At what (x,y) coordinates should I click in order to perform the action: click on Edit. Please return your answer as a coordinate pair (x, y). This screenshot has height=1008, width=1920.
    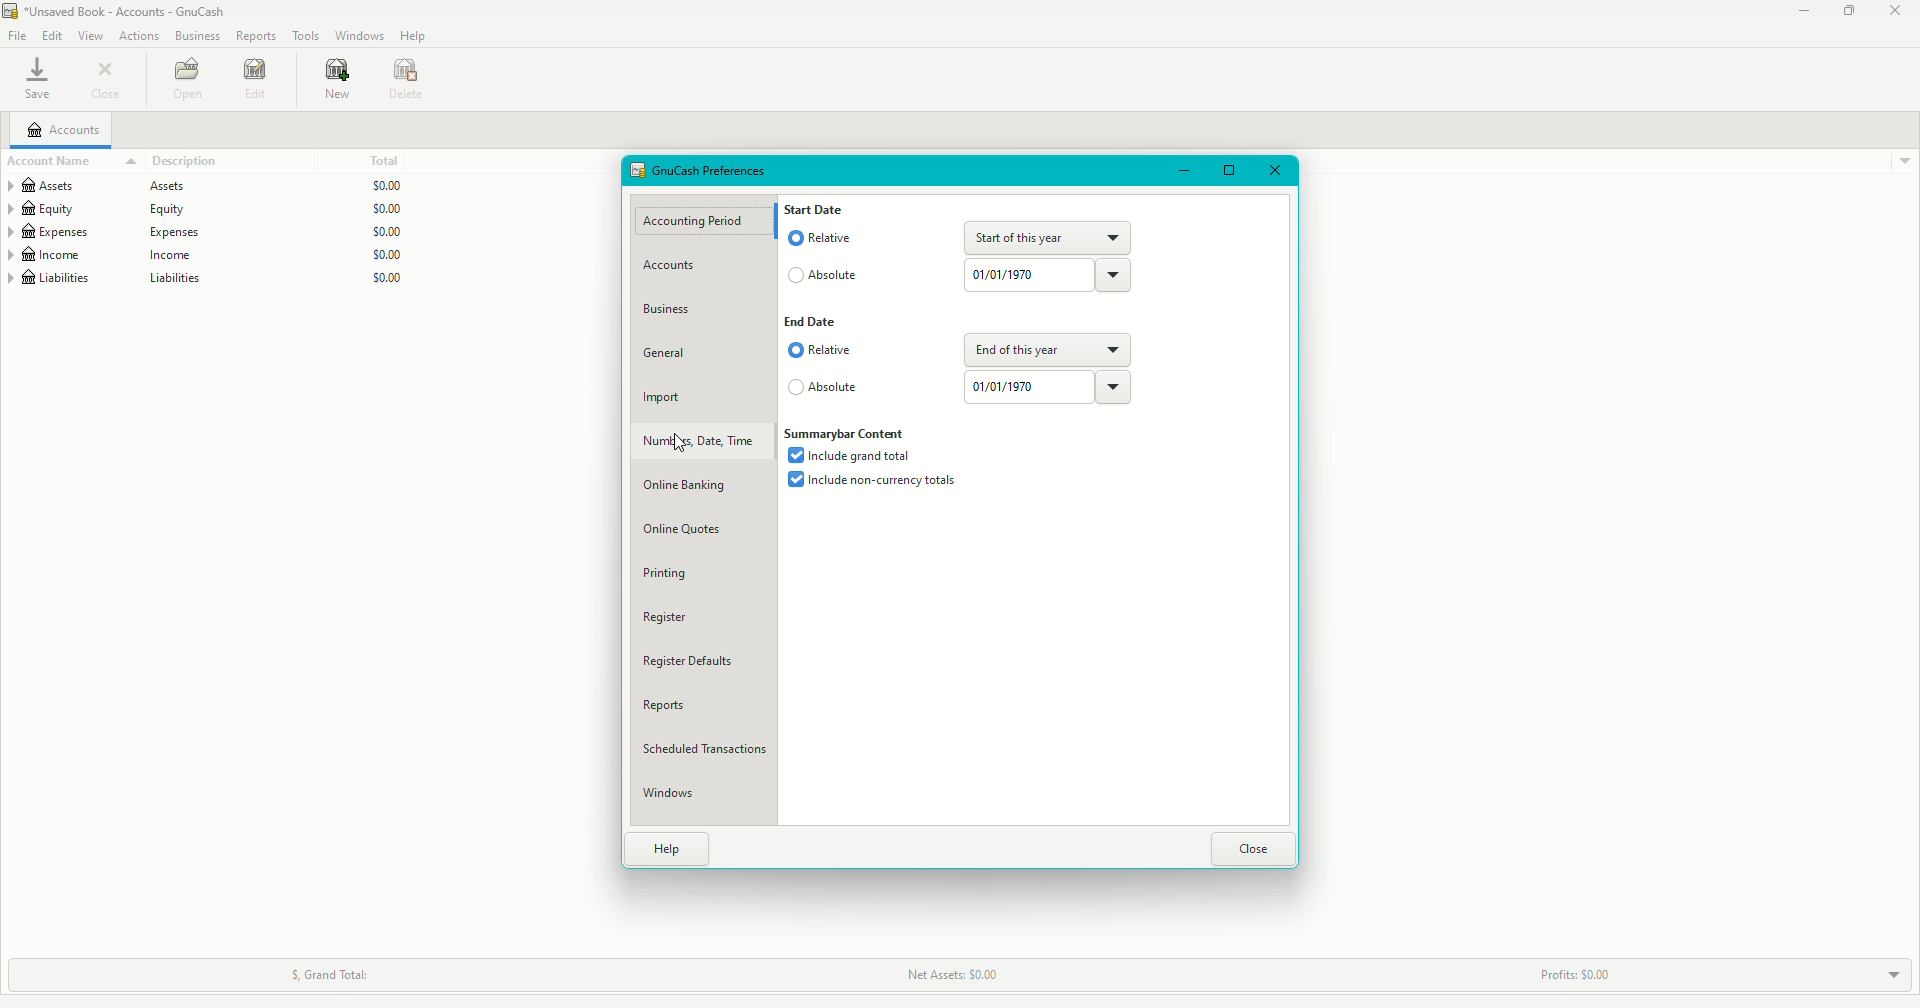
    Looking at the image, I should click on (257, 80).